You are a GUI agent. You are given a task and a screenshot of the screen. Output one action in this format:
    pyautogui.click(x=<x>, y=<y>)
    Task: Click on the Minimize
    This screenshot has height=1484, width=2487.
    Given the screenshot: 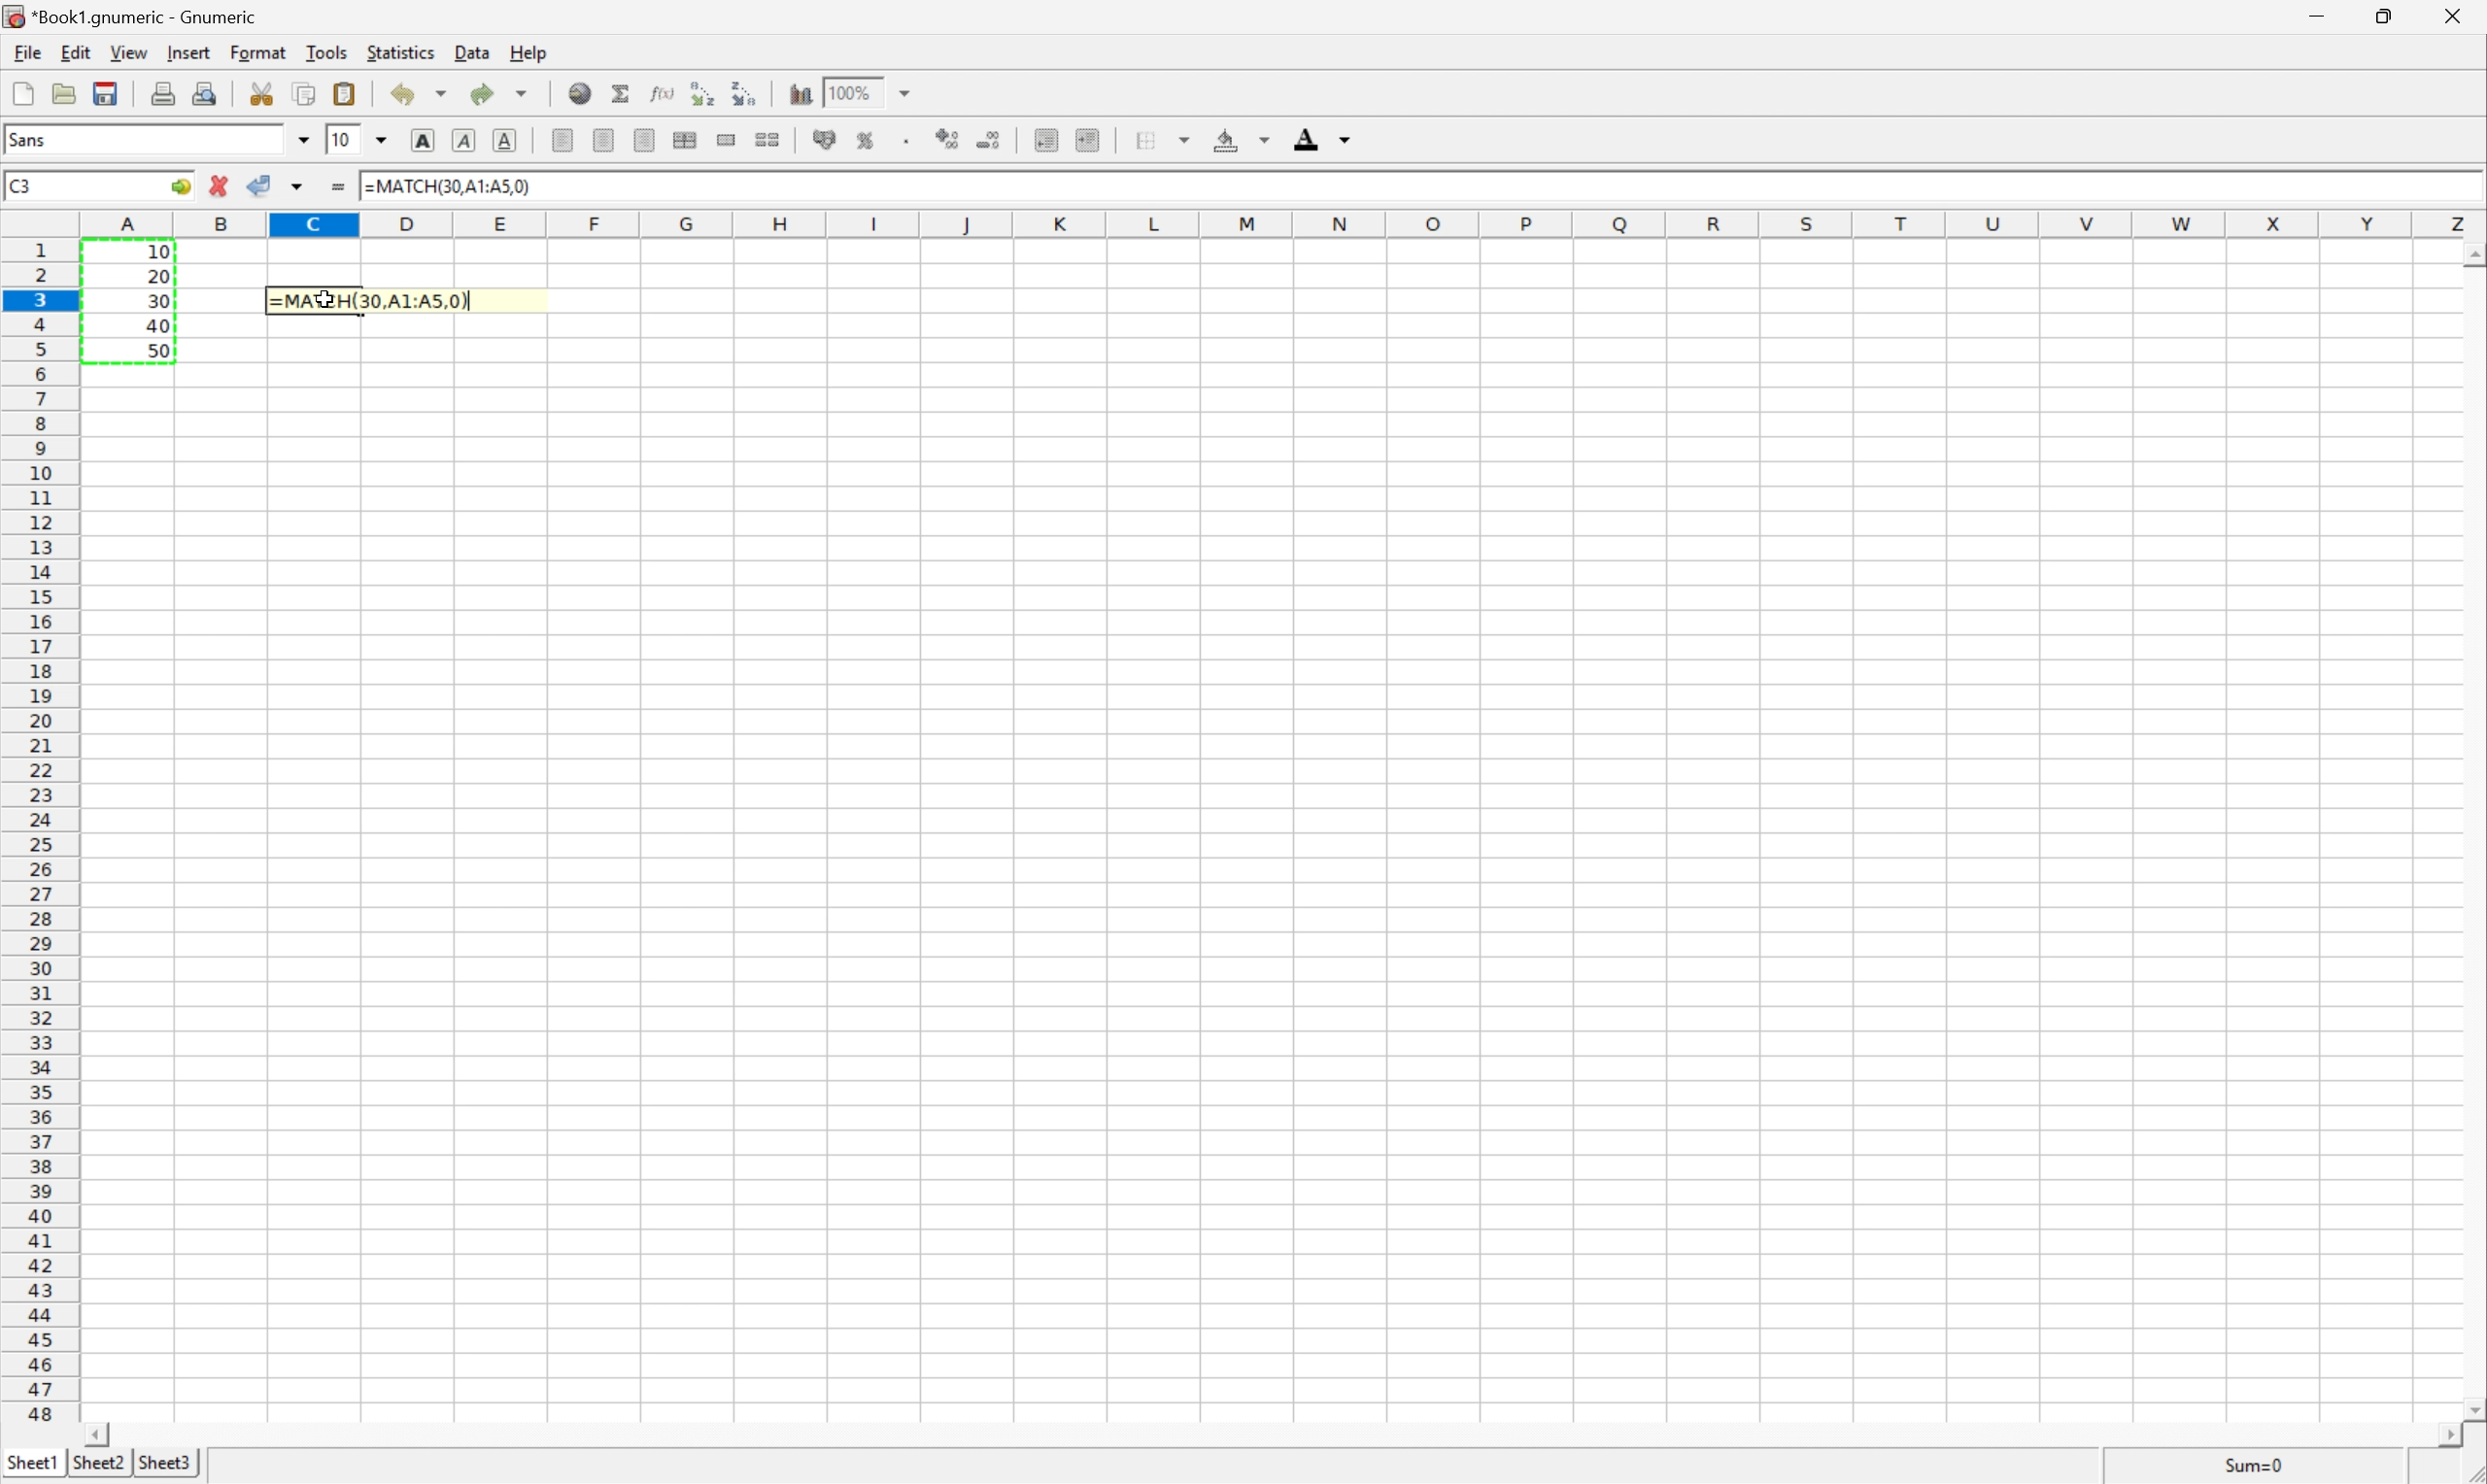 What is the action you would take?
    pyautogui.click(x=2319, y=17)
    